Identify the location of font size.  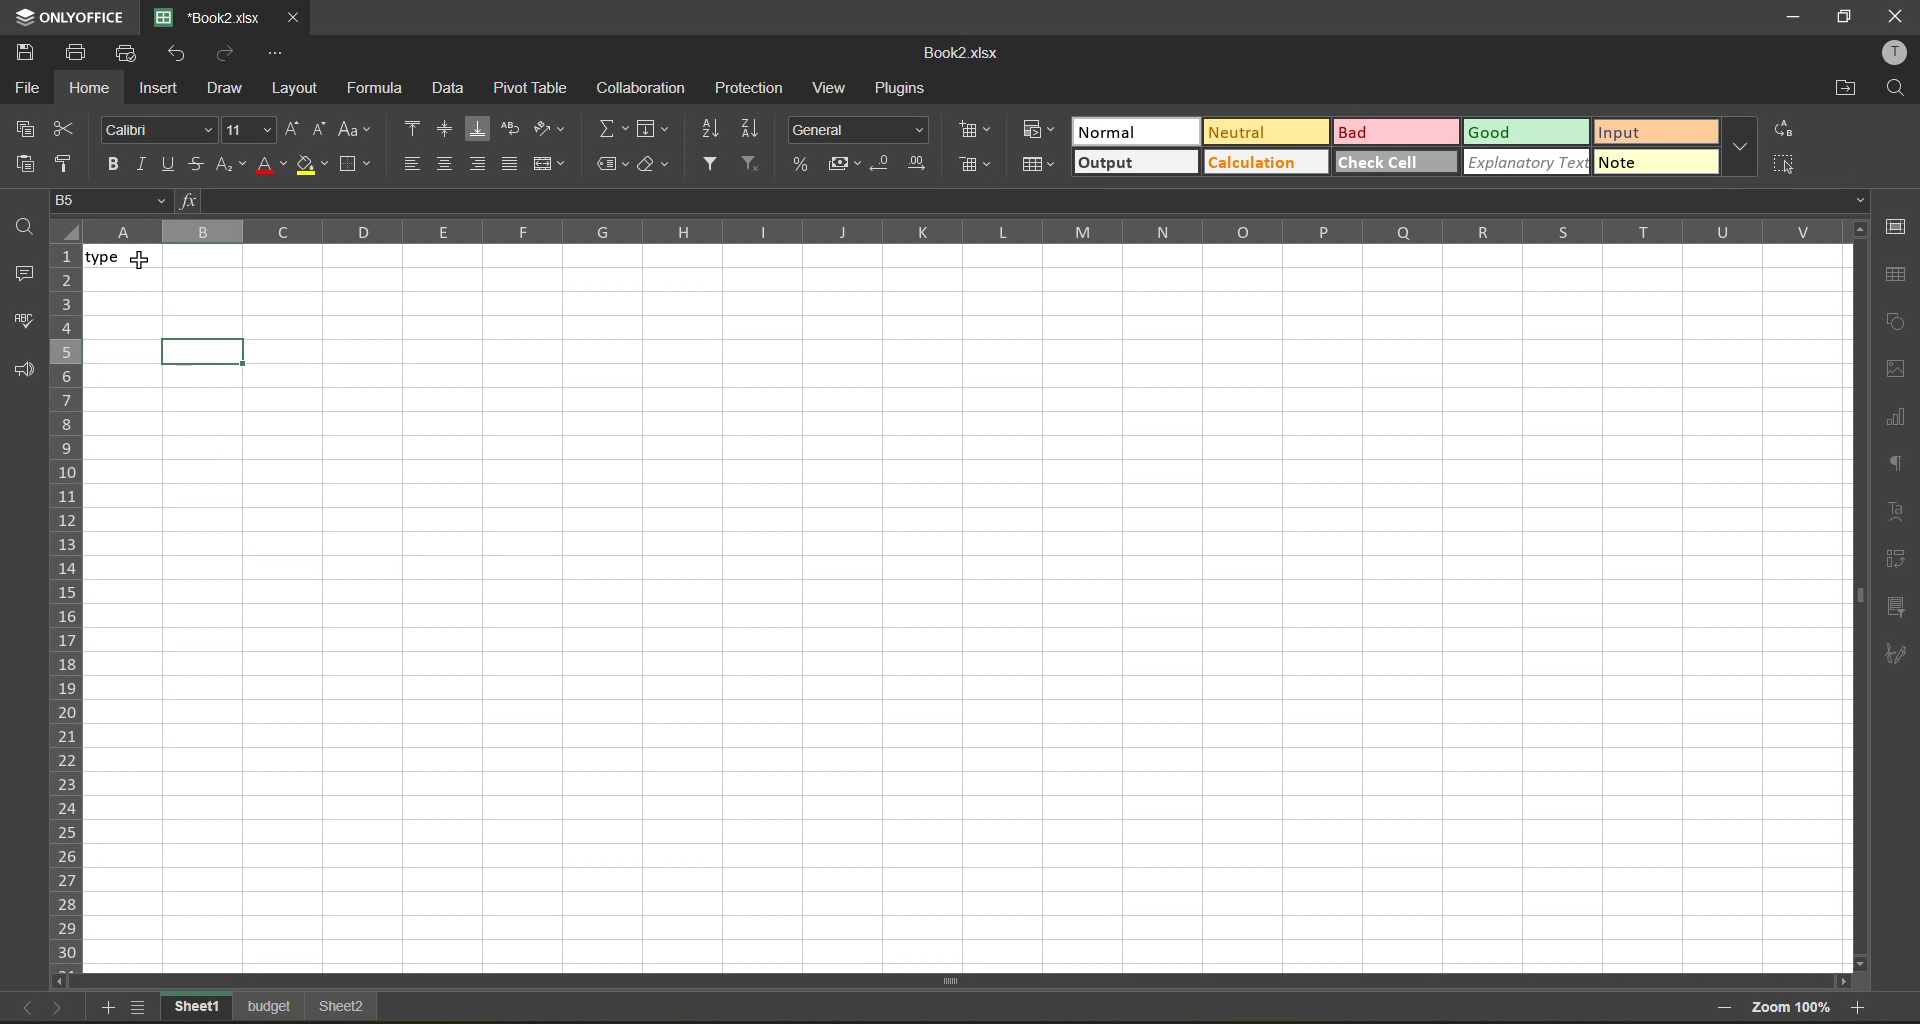
(246, 130).